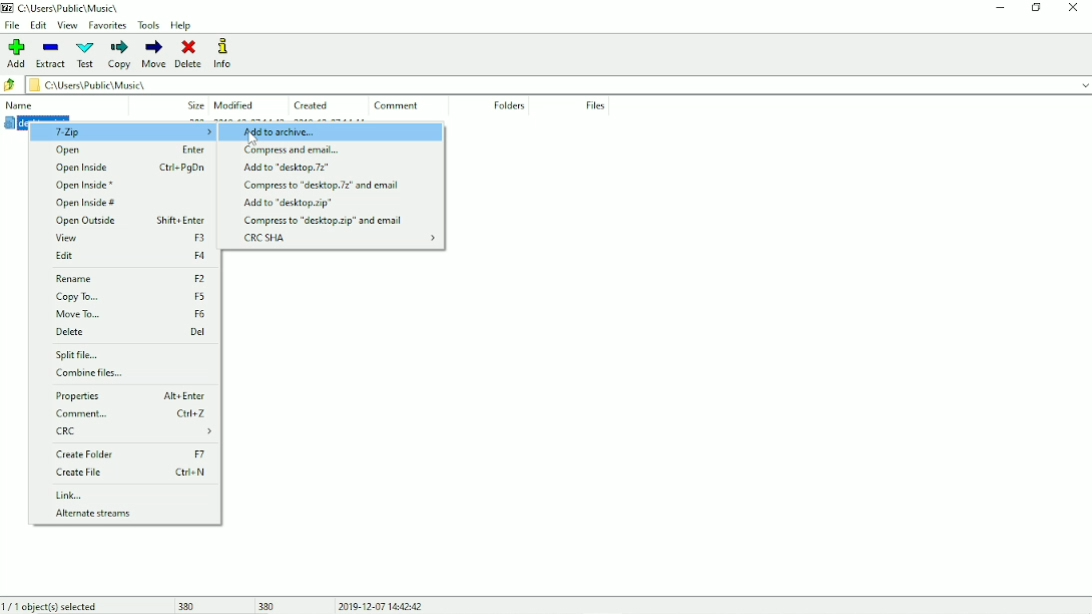  Describe the element at coordinates (294, 150) in the screenshot. I see `Compress and email` at that location.